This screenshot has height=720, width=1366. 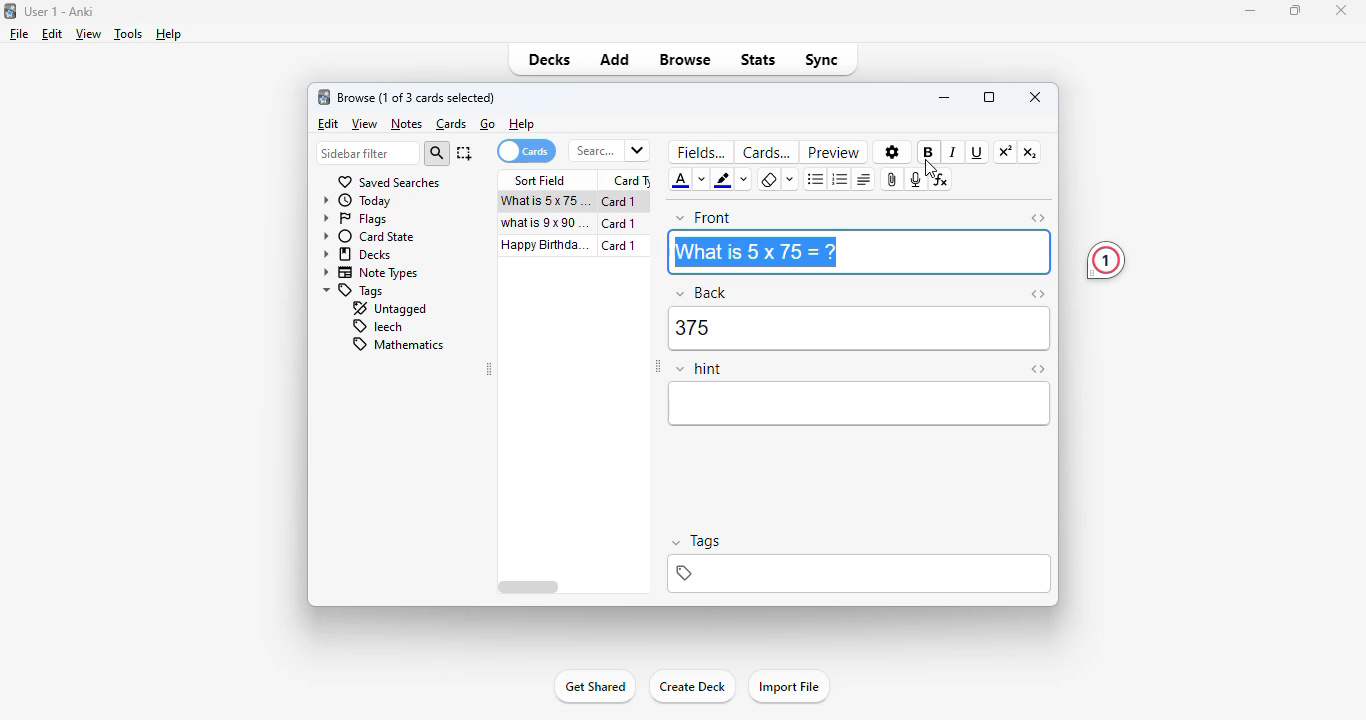 I want to click on toggle sidebar, so click(x=488, y=368).